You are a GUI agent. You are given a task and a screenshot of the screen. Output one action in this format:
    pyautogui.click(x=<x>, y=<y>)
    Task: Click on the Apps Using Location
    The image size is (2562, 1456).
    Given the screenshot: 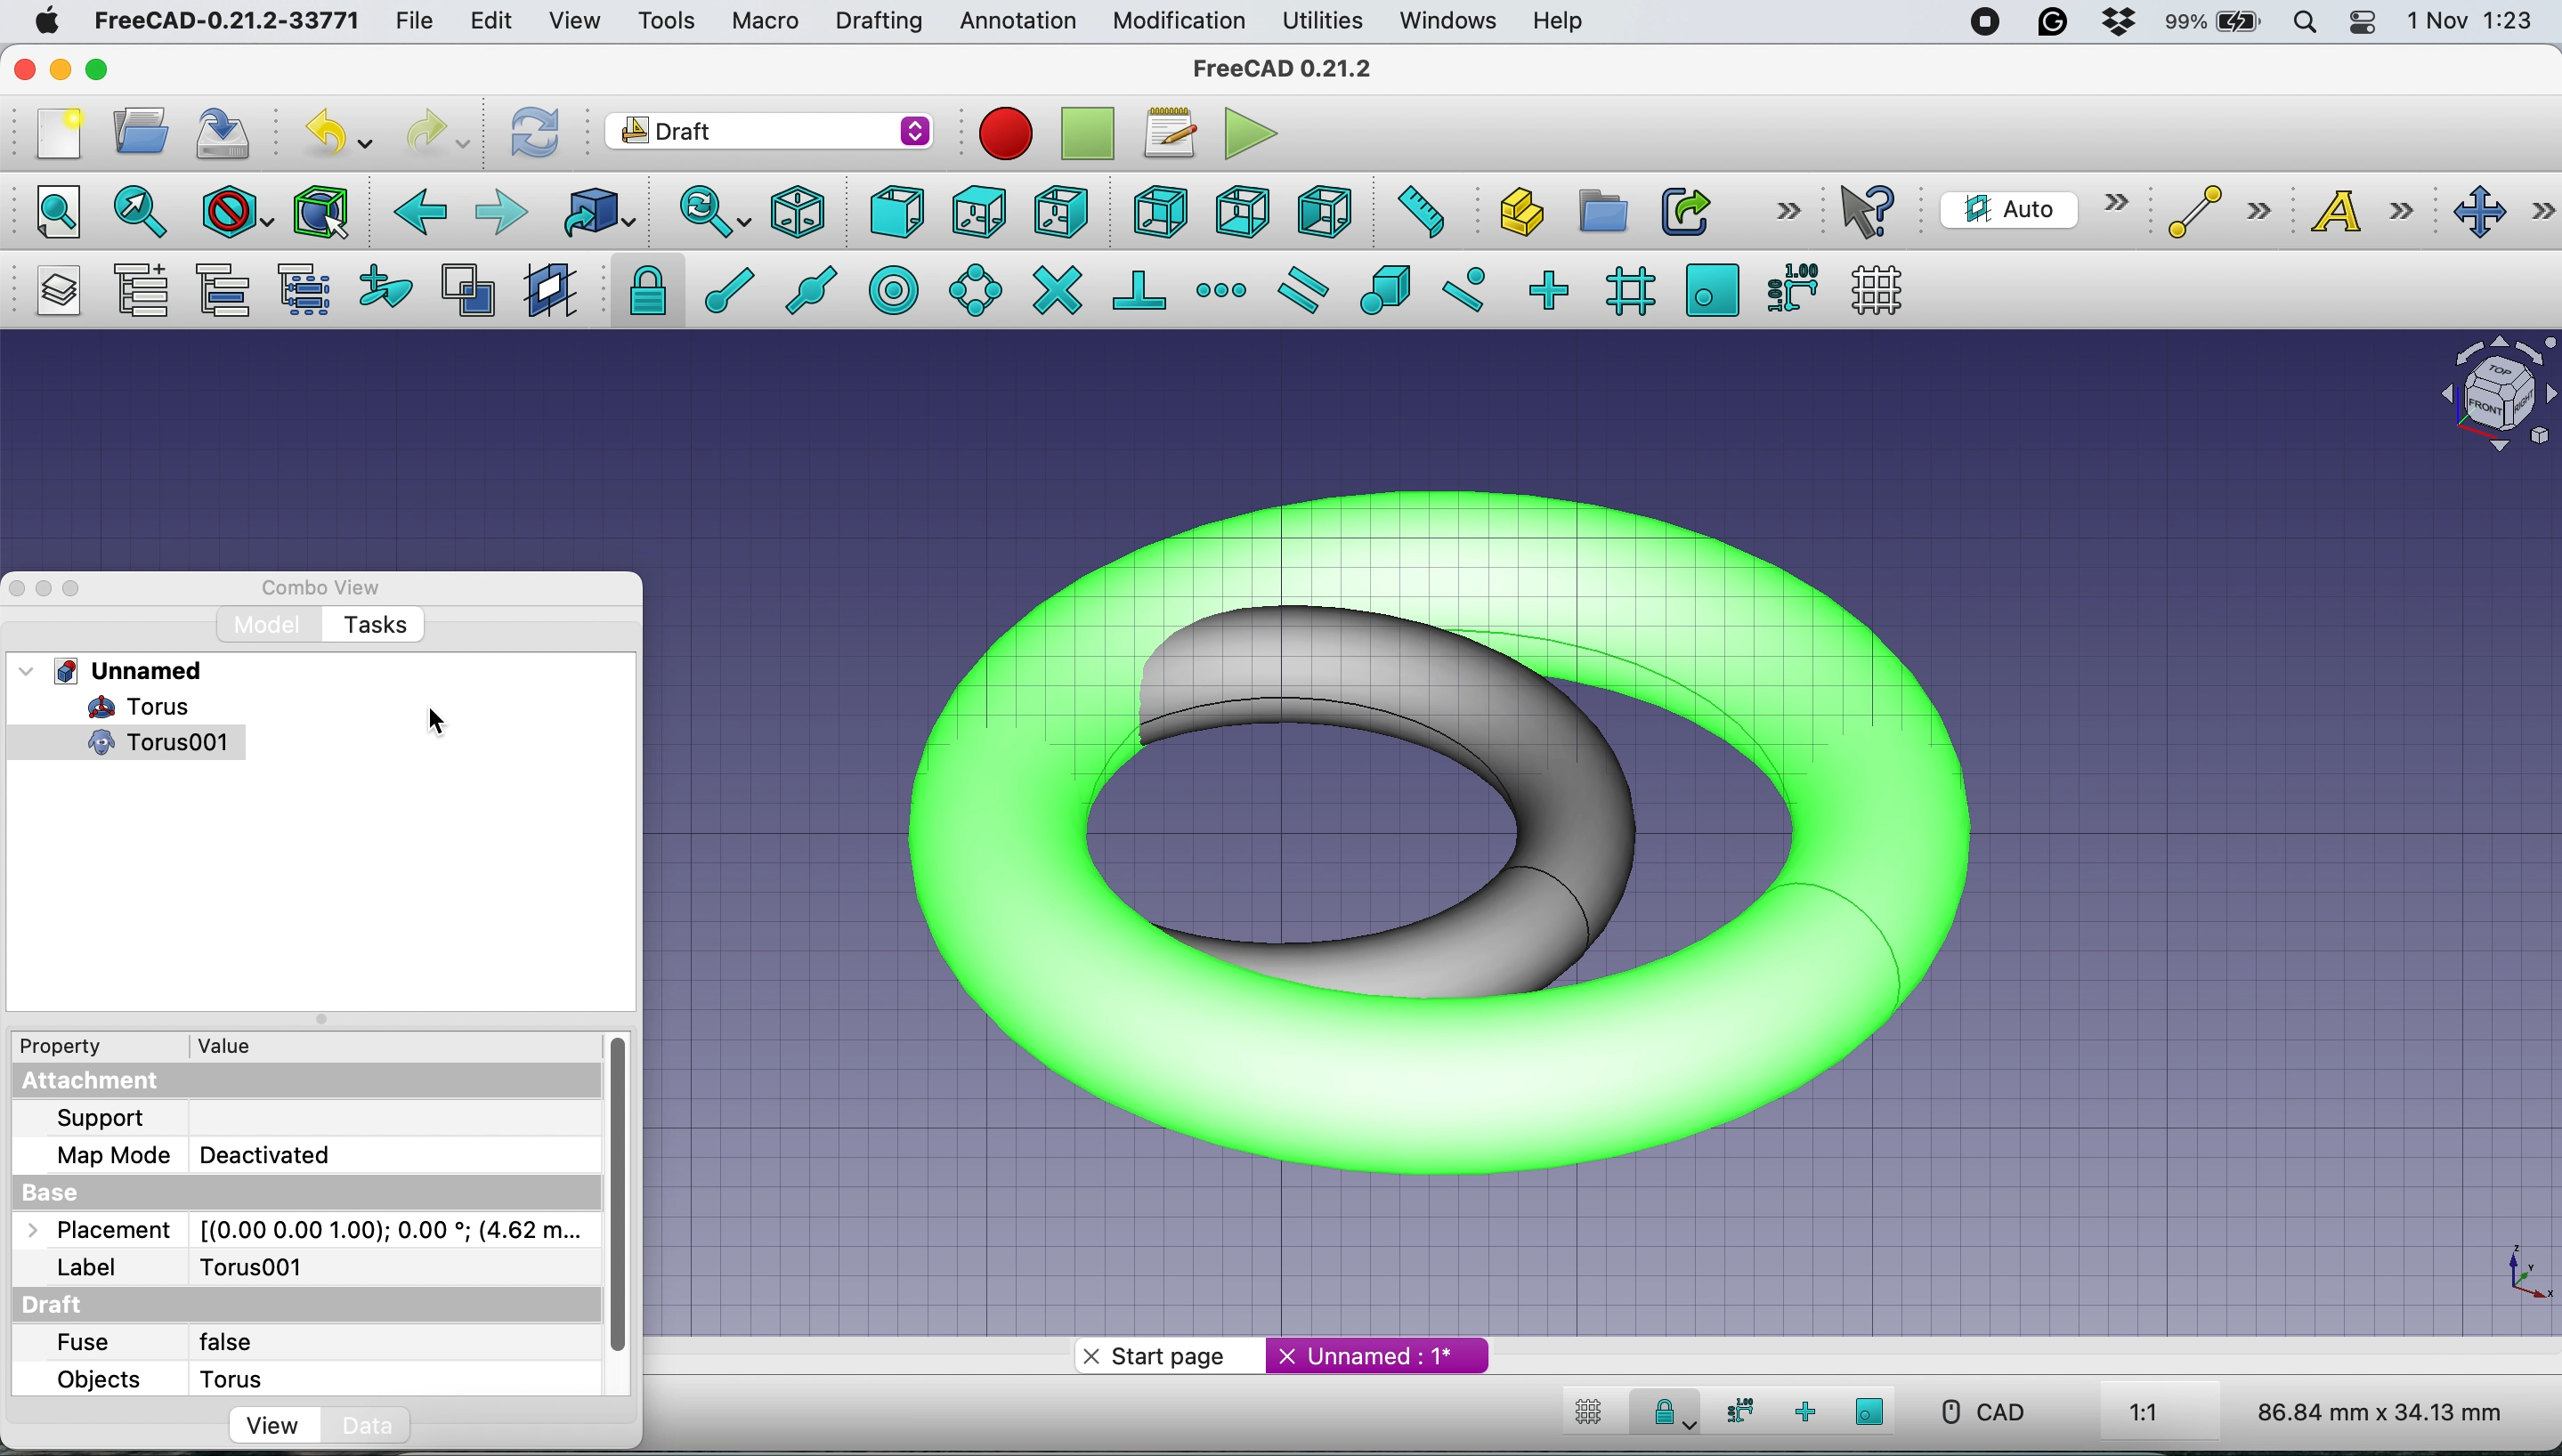 What is the action you would take?
    pyautogui.click(x=1922, y=24)
    